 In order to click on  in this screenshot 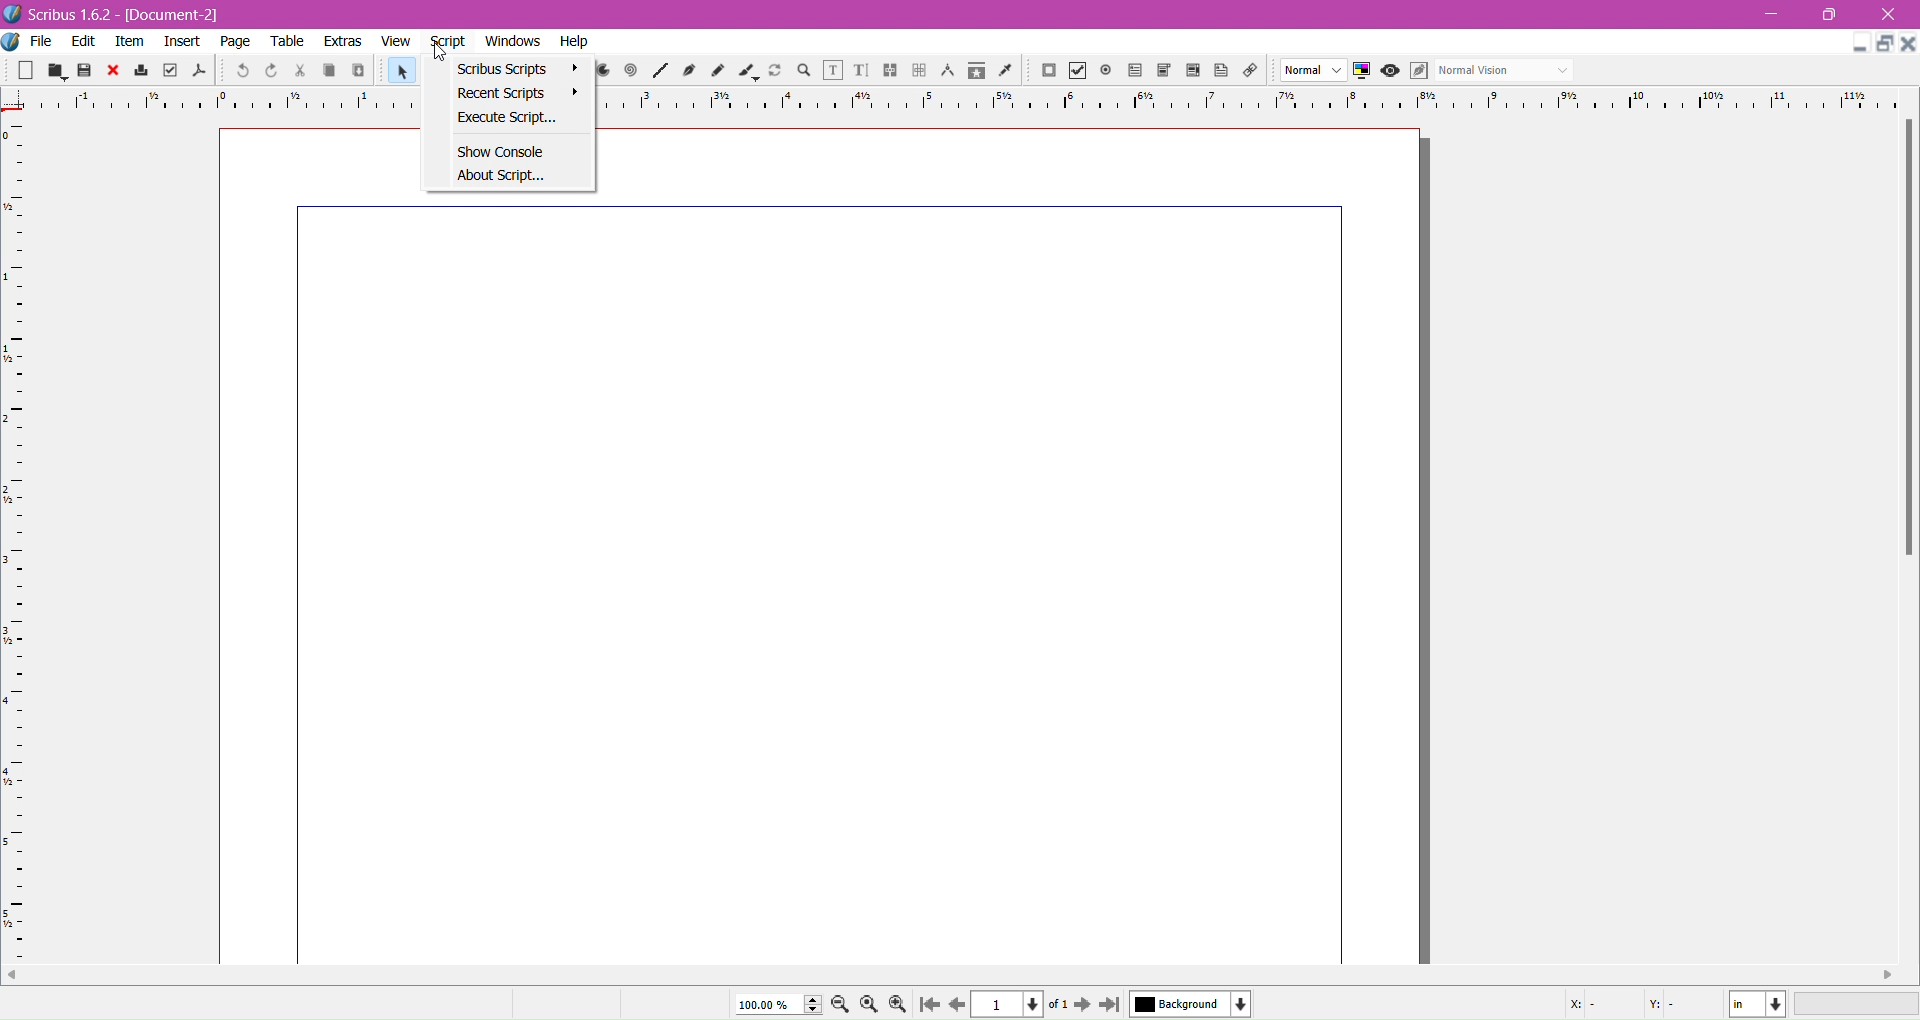, I will do `click(440, 54)`.